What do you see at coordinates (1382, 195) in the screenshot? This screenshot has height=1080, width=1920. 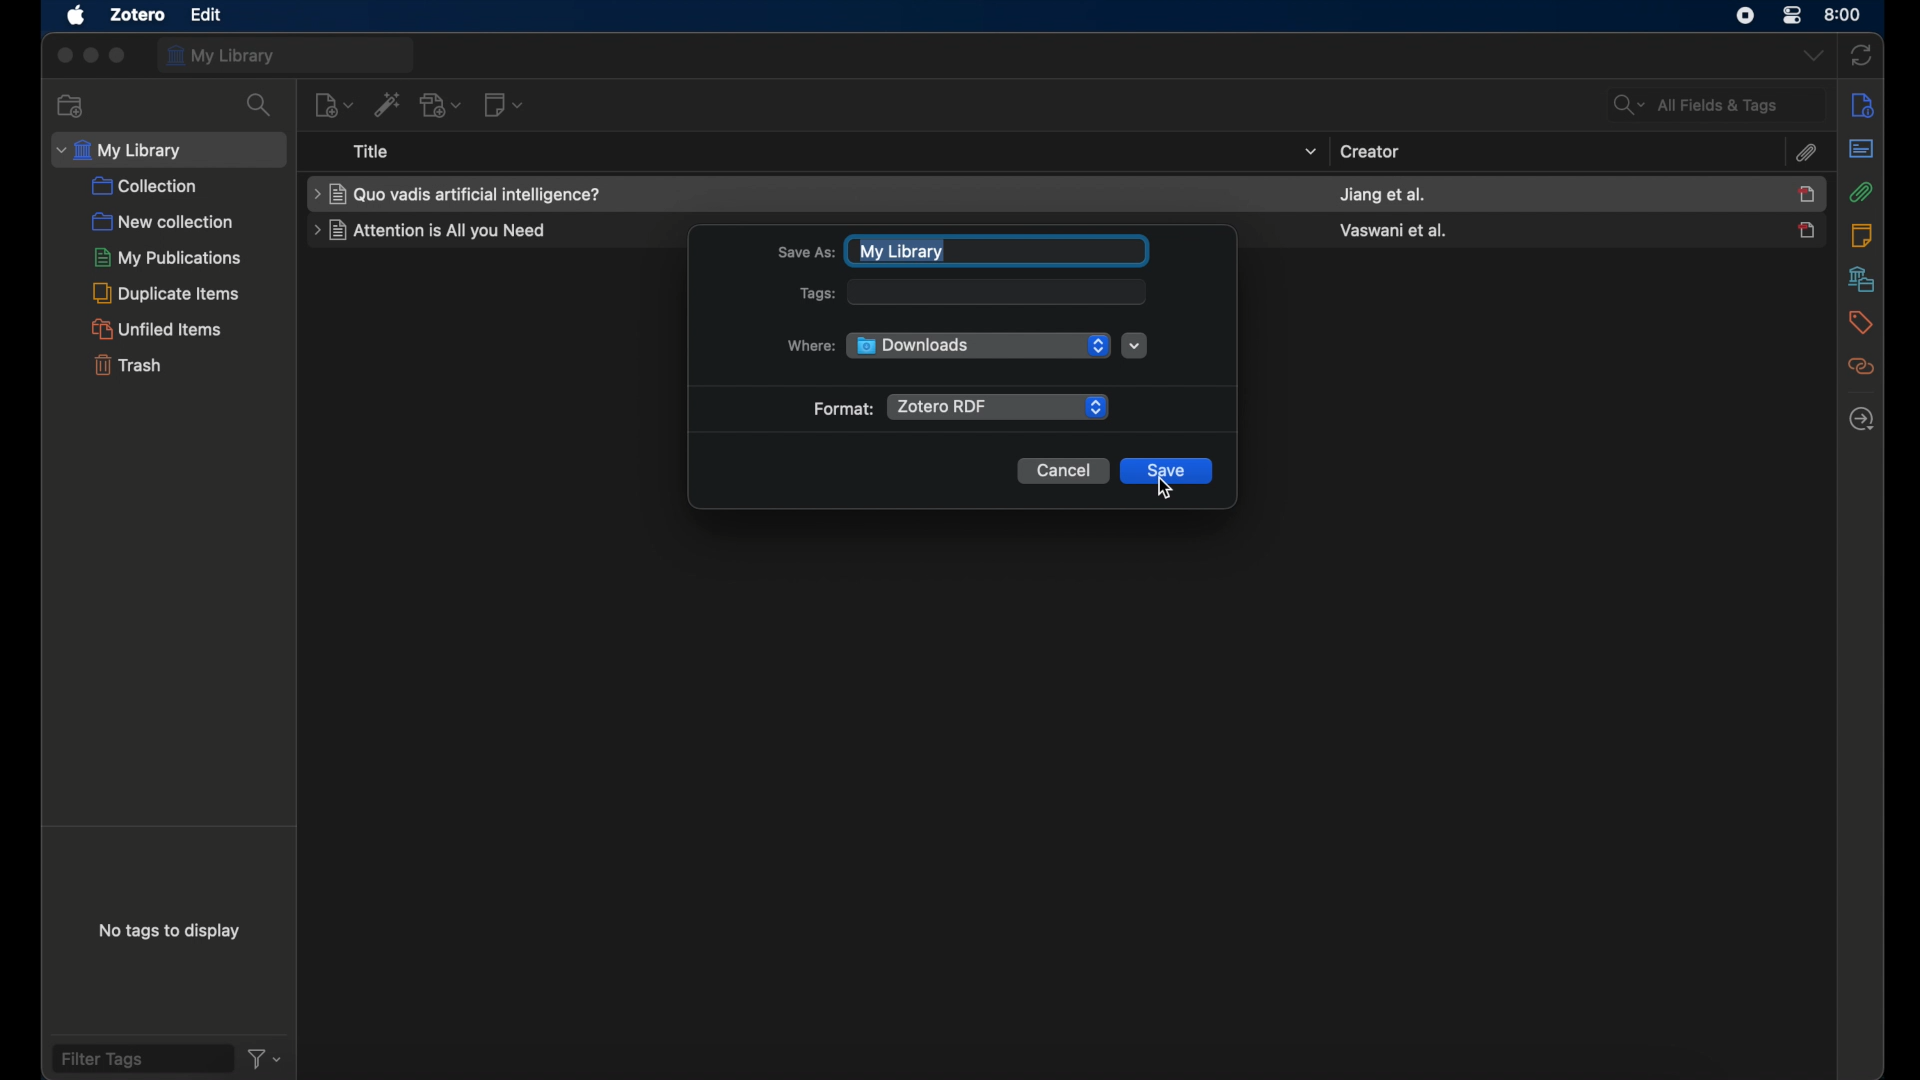 I see `creator name` at bounding box center [1382, 195].